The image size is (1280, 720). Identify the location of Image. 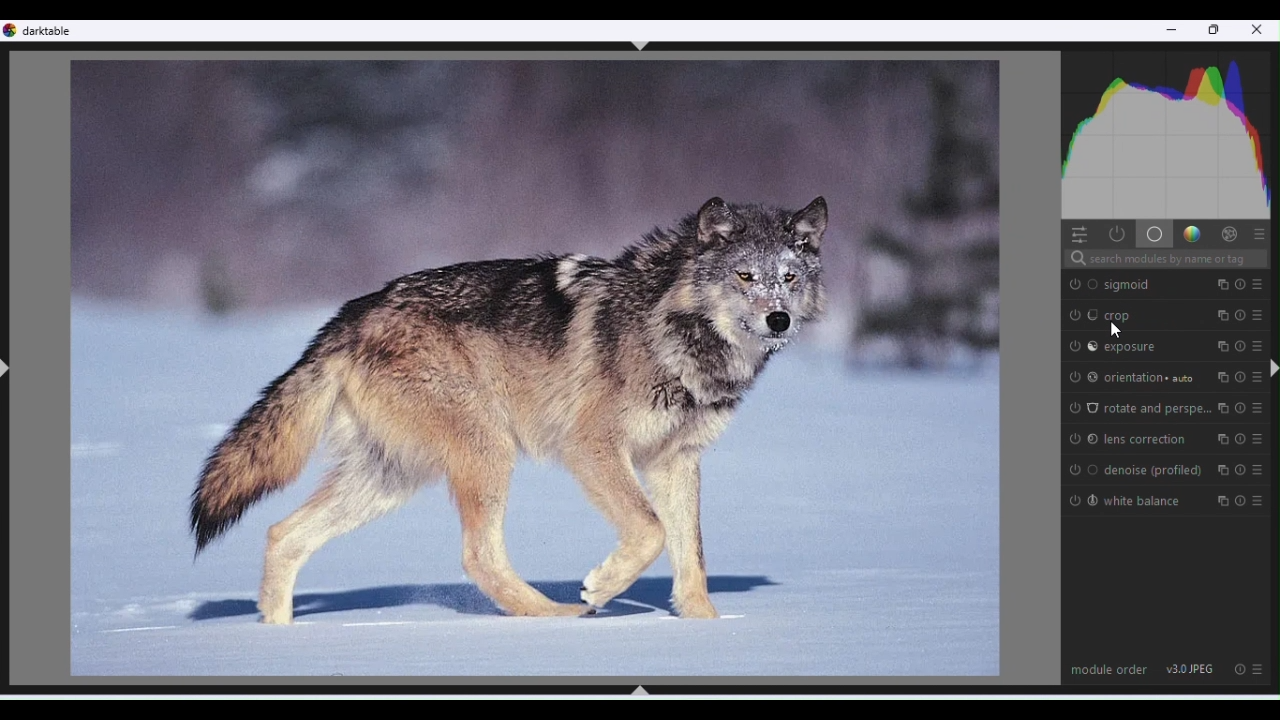
(531, 368).